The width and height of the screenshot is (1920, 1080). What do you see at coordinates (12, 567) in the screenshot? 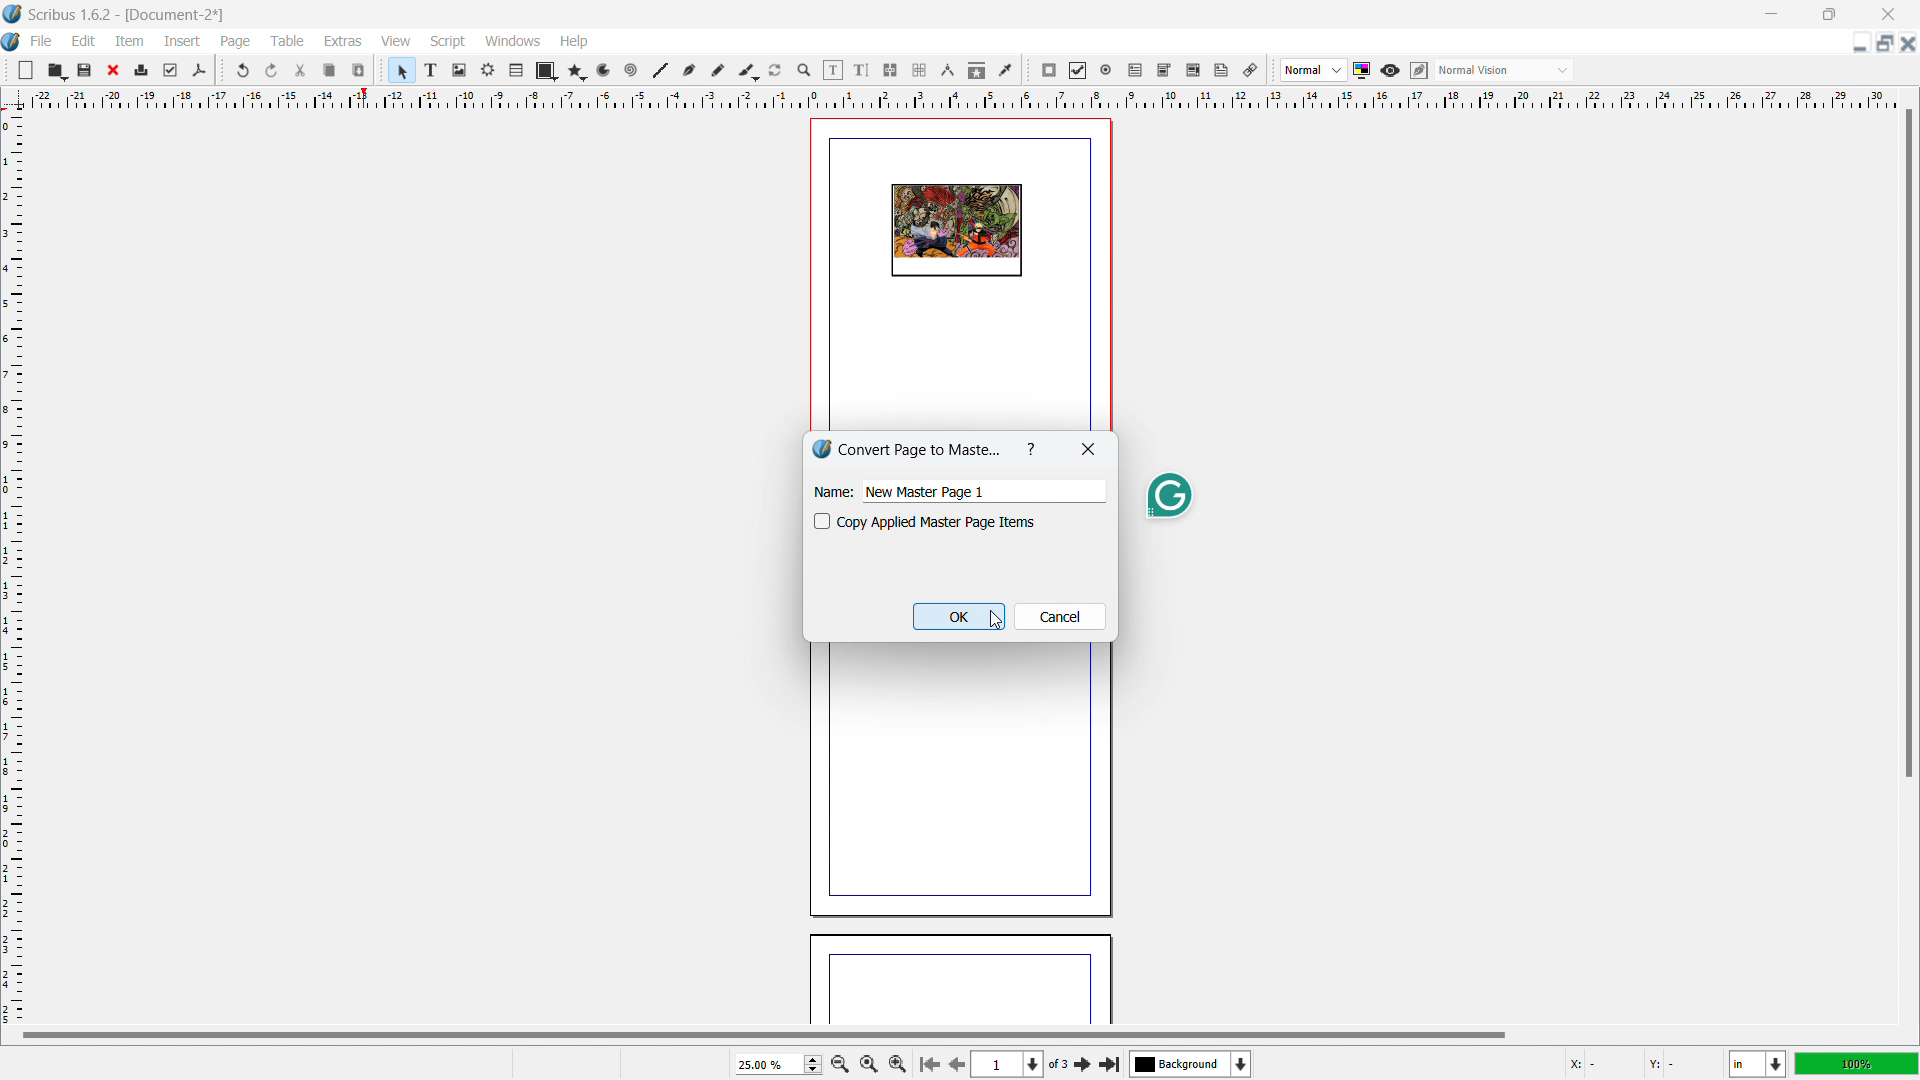
I see `vertical ruler` at bounding box center [12, 567].